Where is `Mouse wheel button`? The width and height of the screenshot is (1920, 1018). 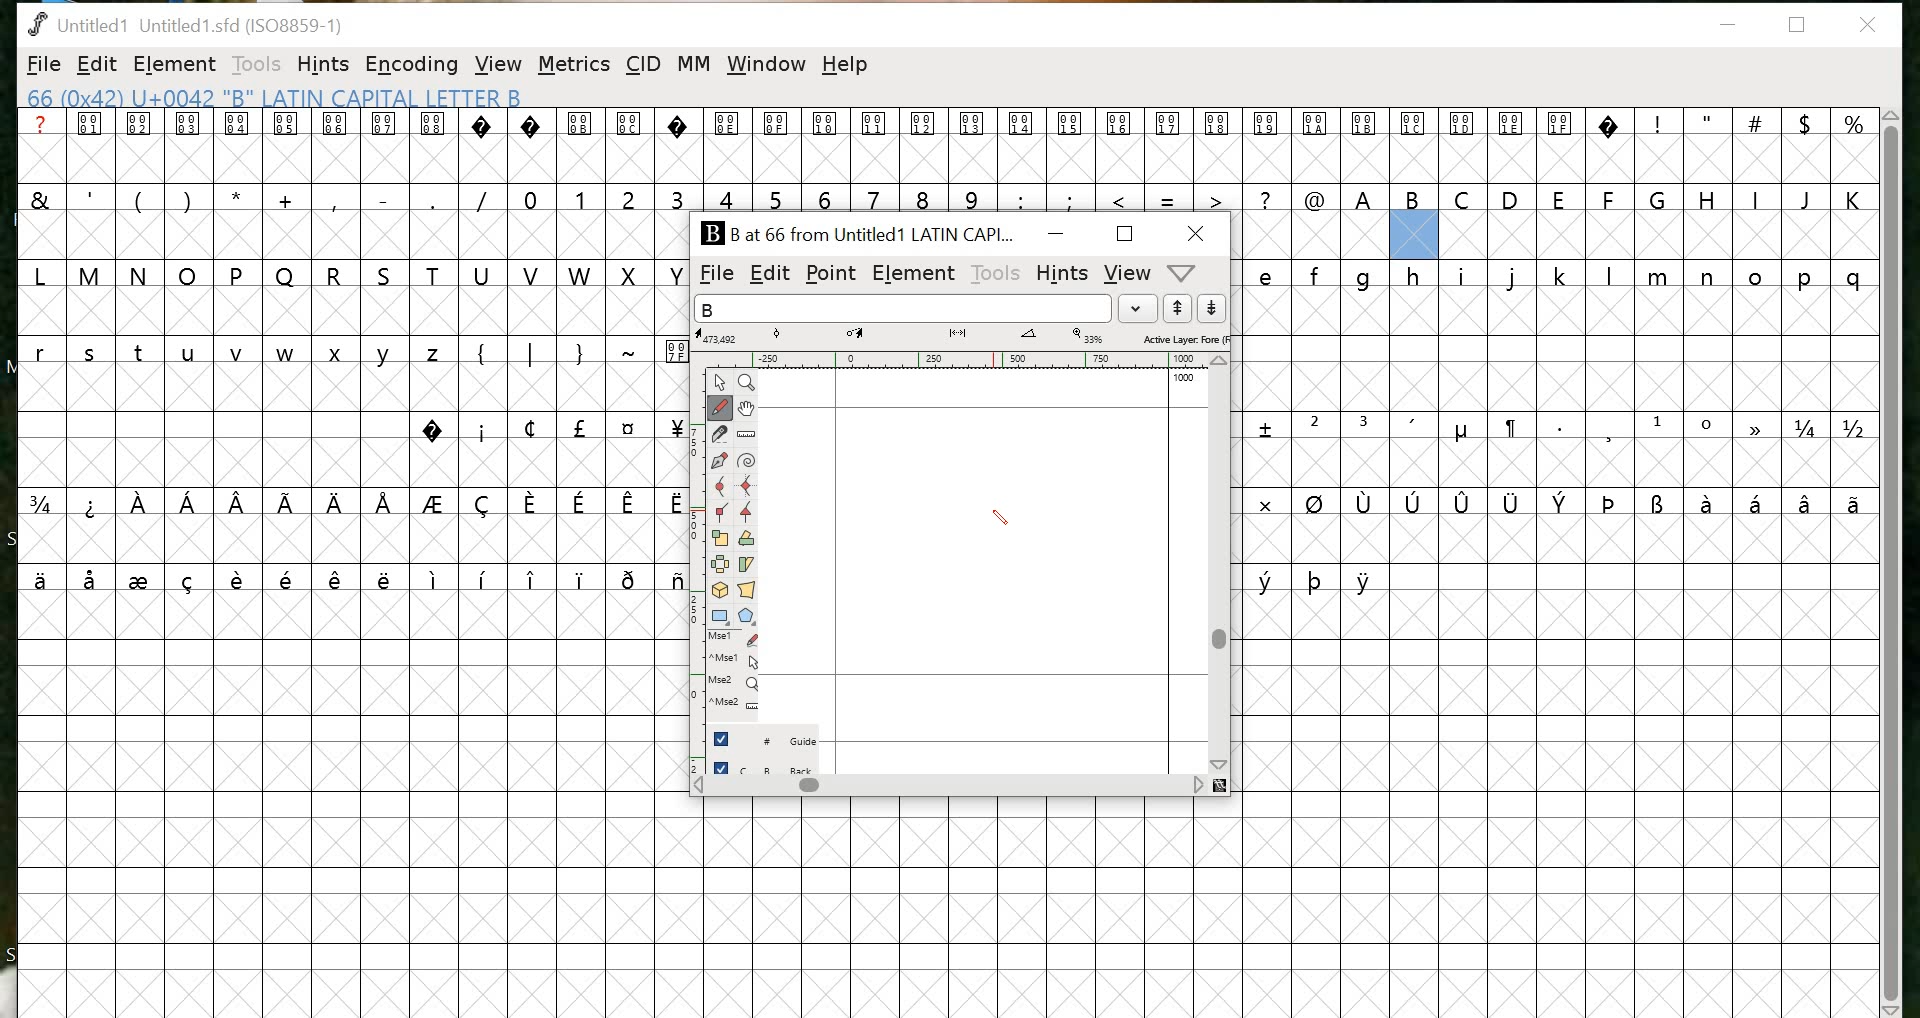
Mouse wheel button is located at coordinates (736, 684).